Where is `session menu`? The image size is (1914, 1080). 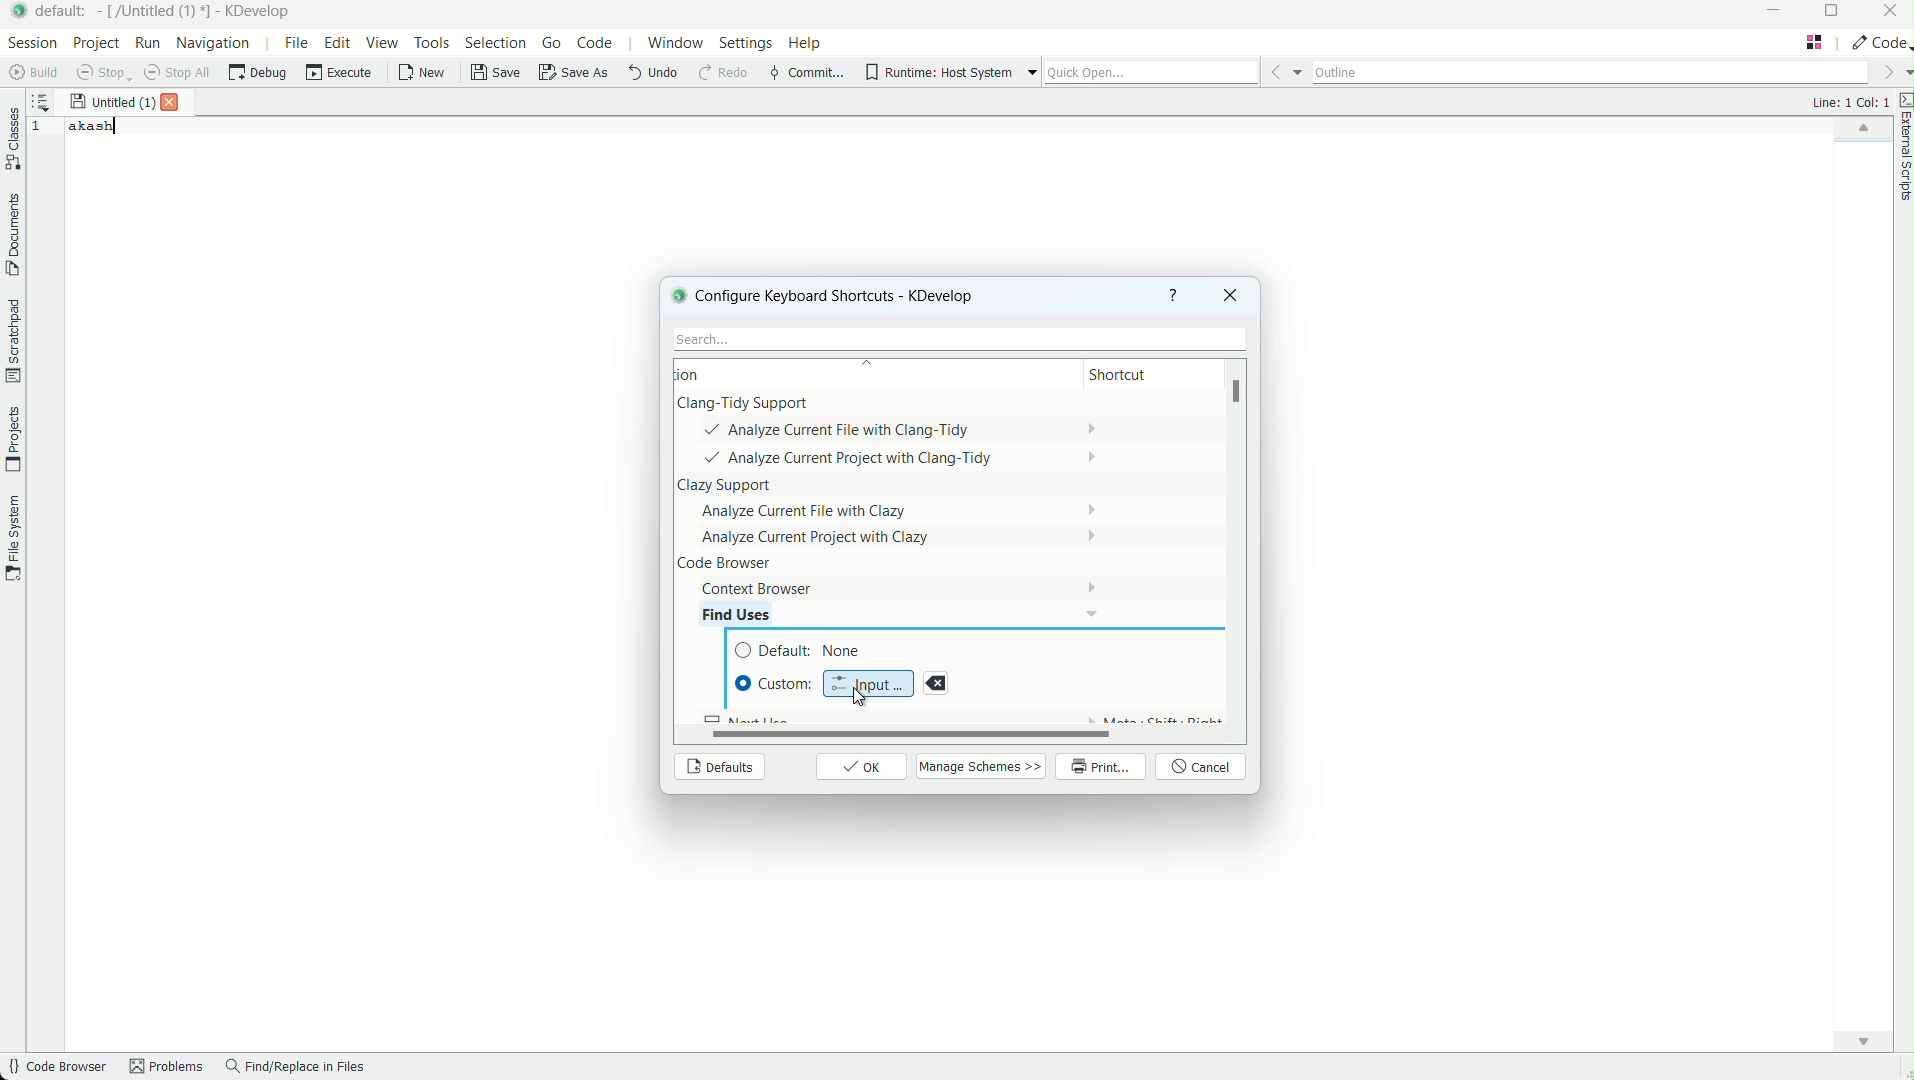
session menu is located at coordinates (30, 42).